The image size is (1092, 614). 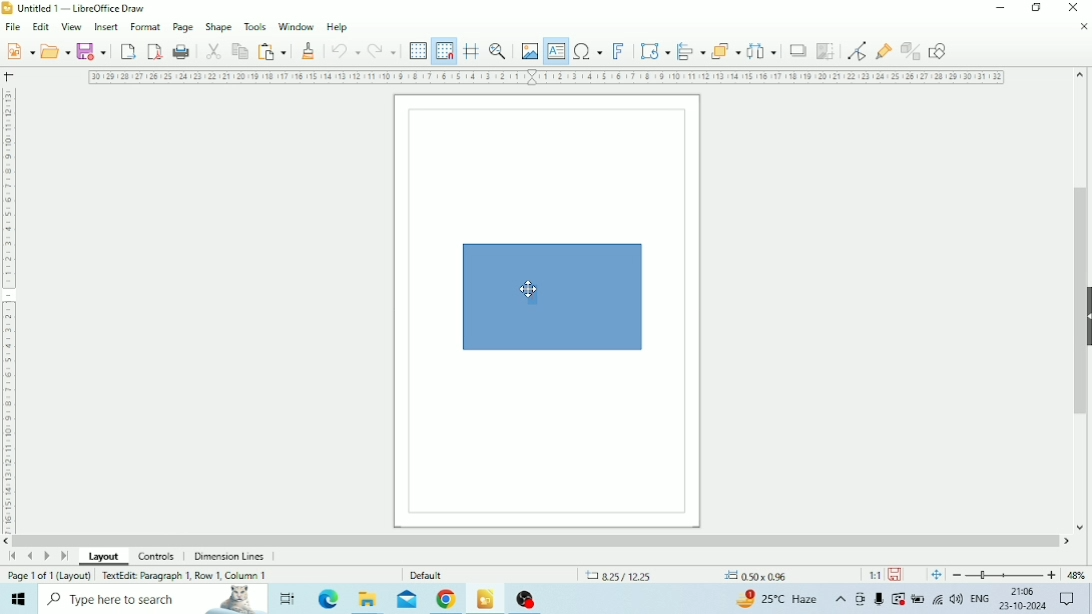 I want to click on Transformations, so click(x=655, y=51).